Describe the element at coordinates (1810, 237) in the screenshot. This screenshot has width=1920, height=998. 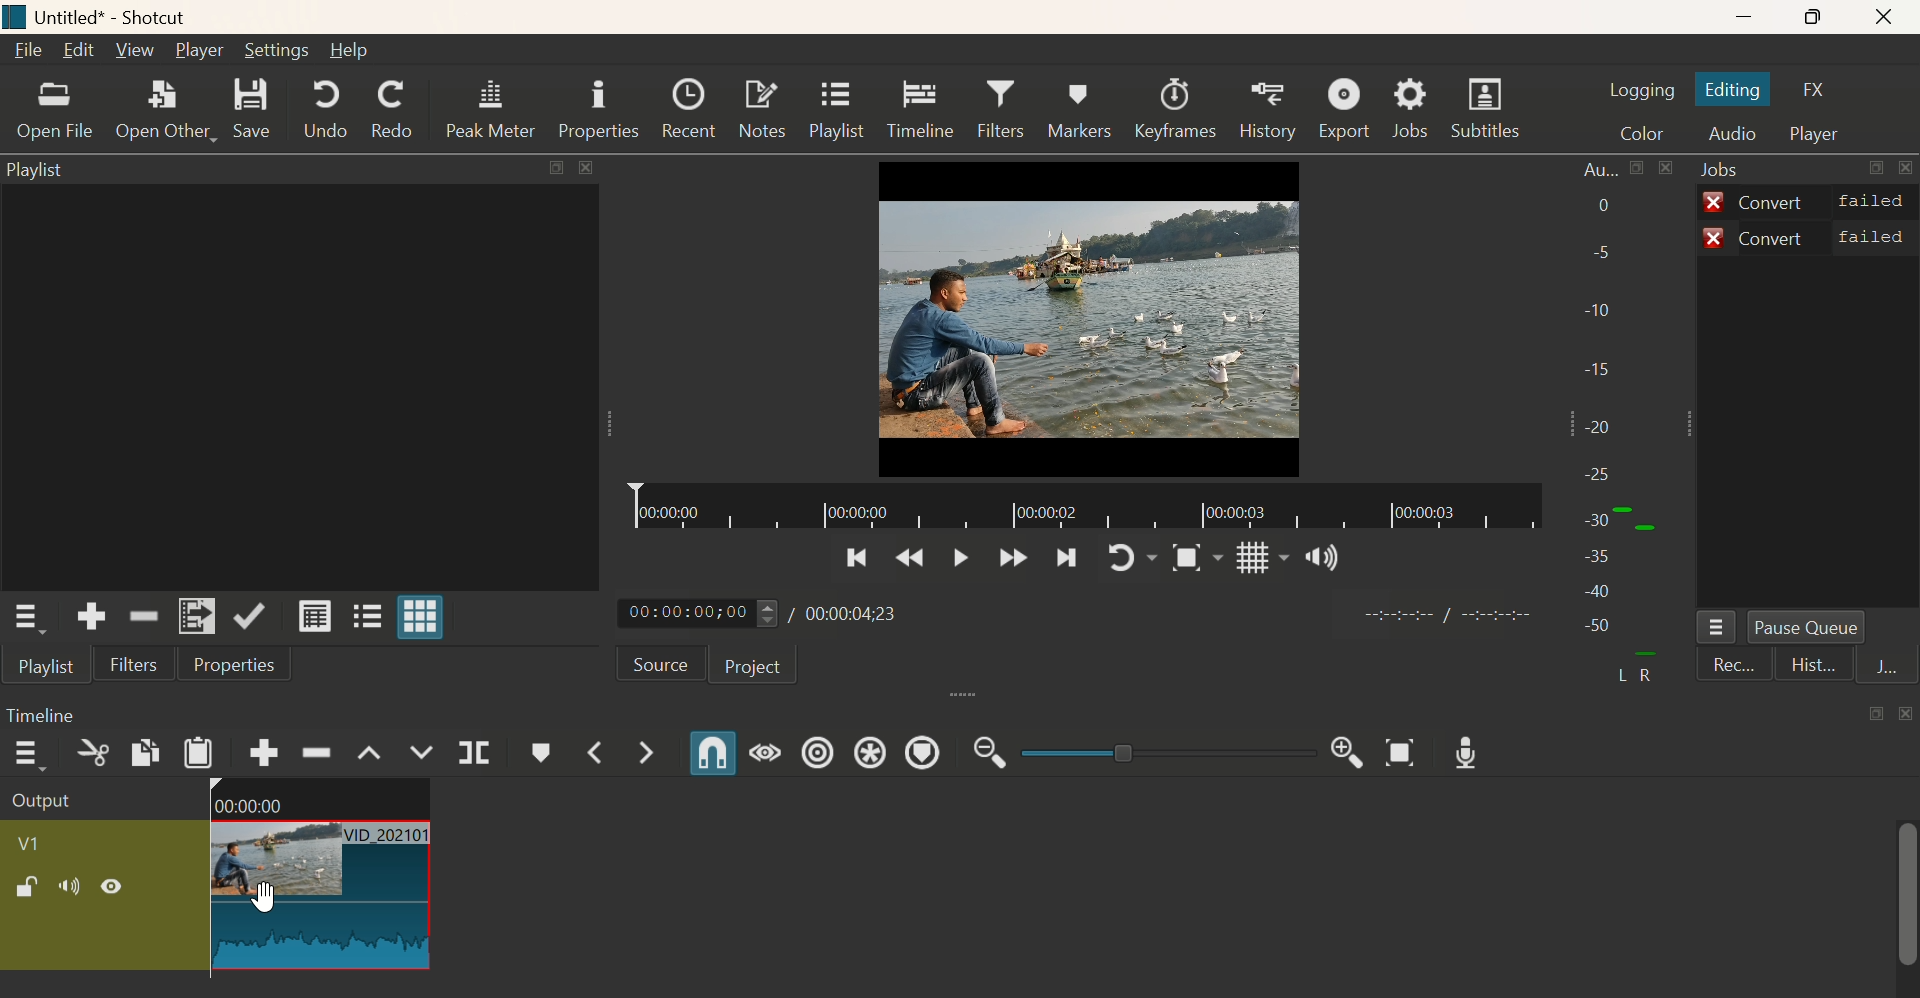
I see `Convert` at that location.